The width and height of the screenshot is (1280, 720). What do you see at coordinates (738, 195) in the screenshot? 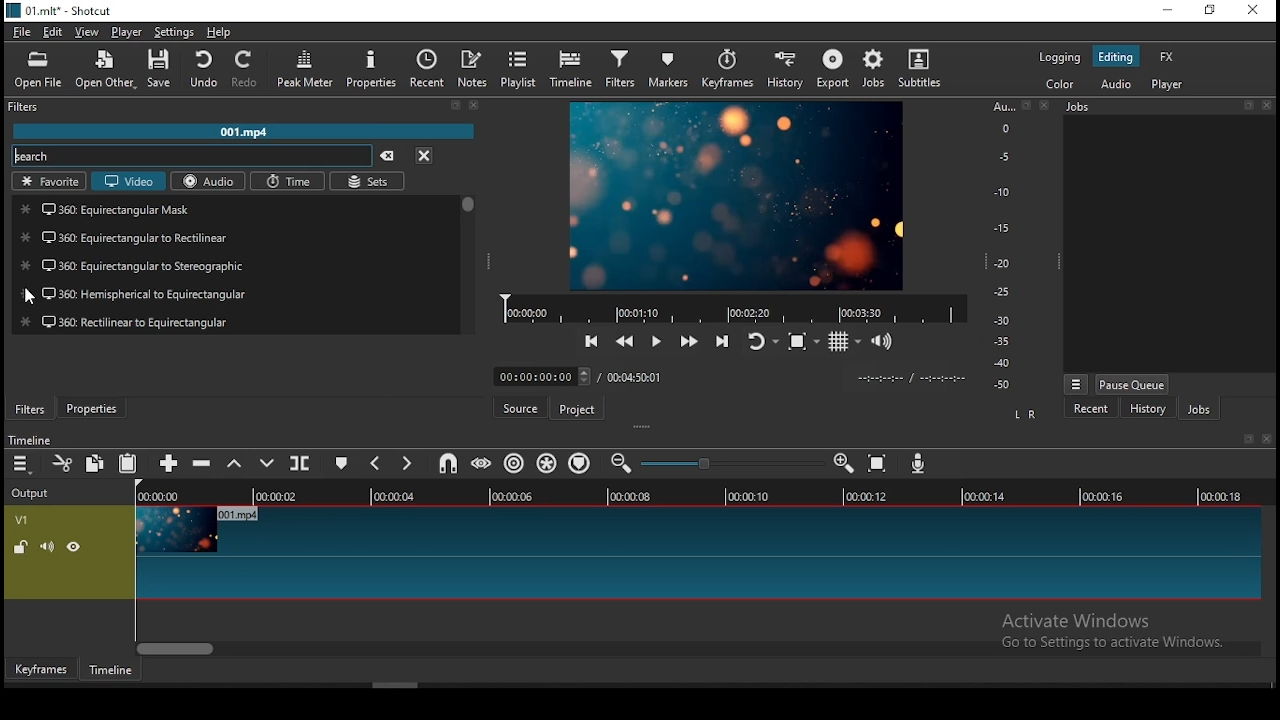
I see `image` at bounding box center [738, 195].